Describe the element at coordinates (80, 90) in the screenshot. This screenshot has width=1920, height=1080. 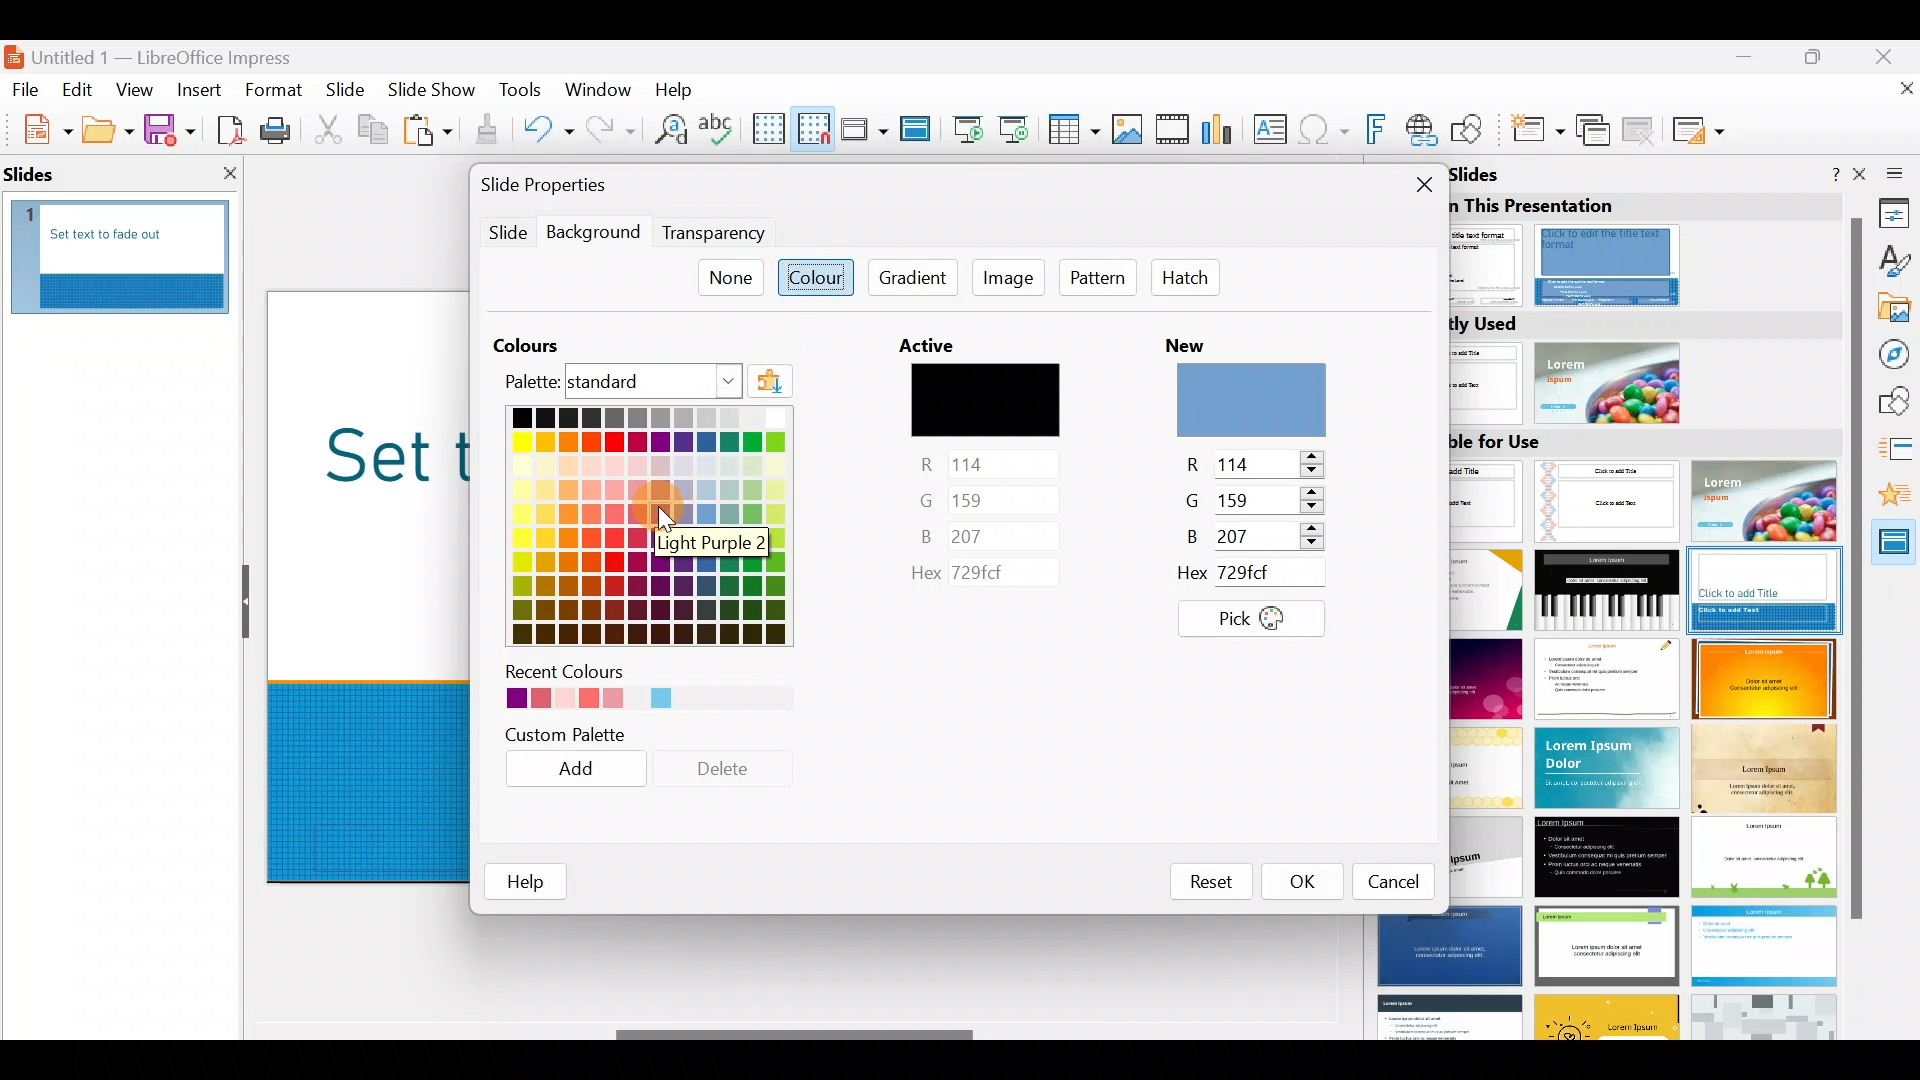
I see `Edit` at that location.